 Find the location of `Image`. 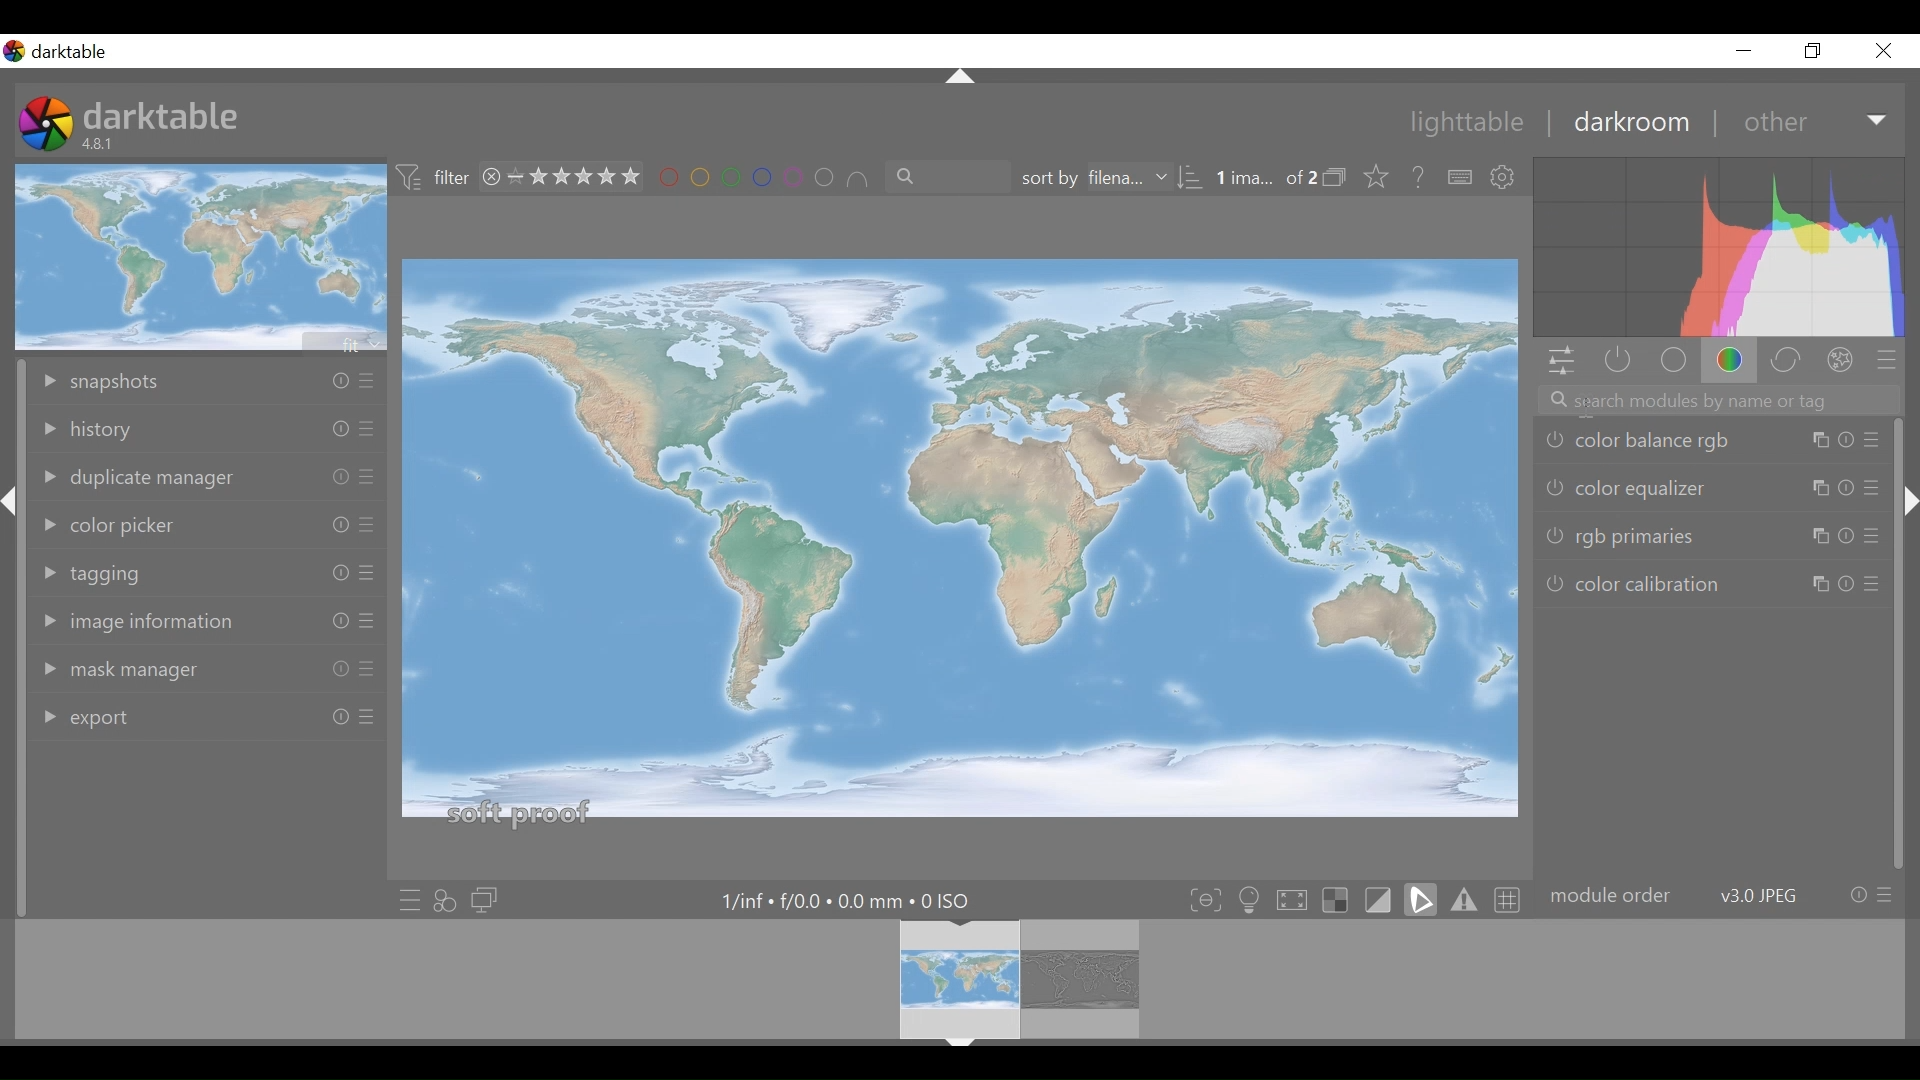

Image is located at coordinates (958, 524).